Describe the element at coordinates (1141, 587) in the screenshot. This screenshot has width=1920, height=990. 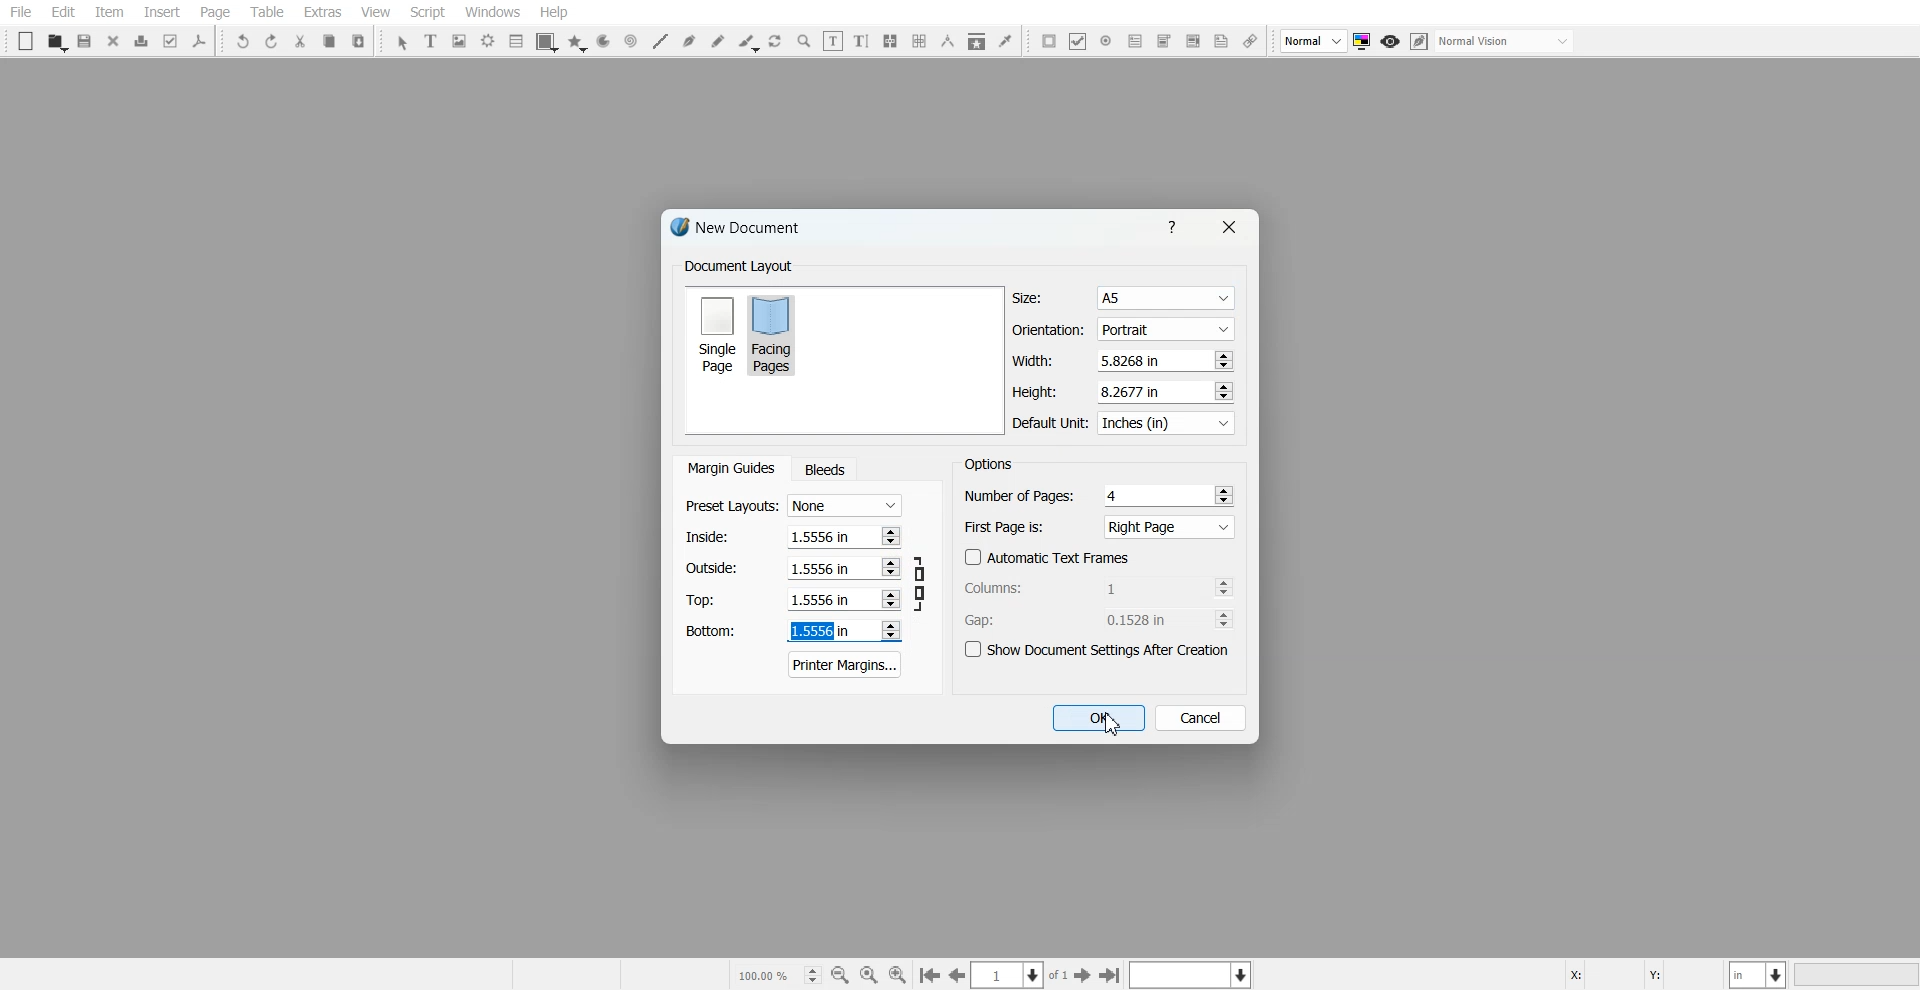
I see `1` at that location.